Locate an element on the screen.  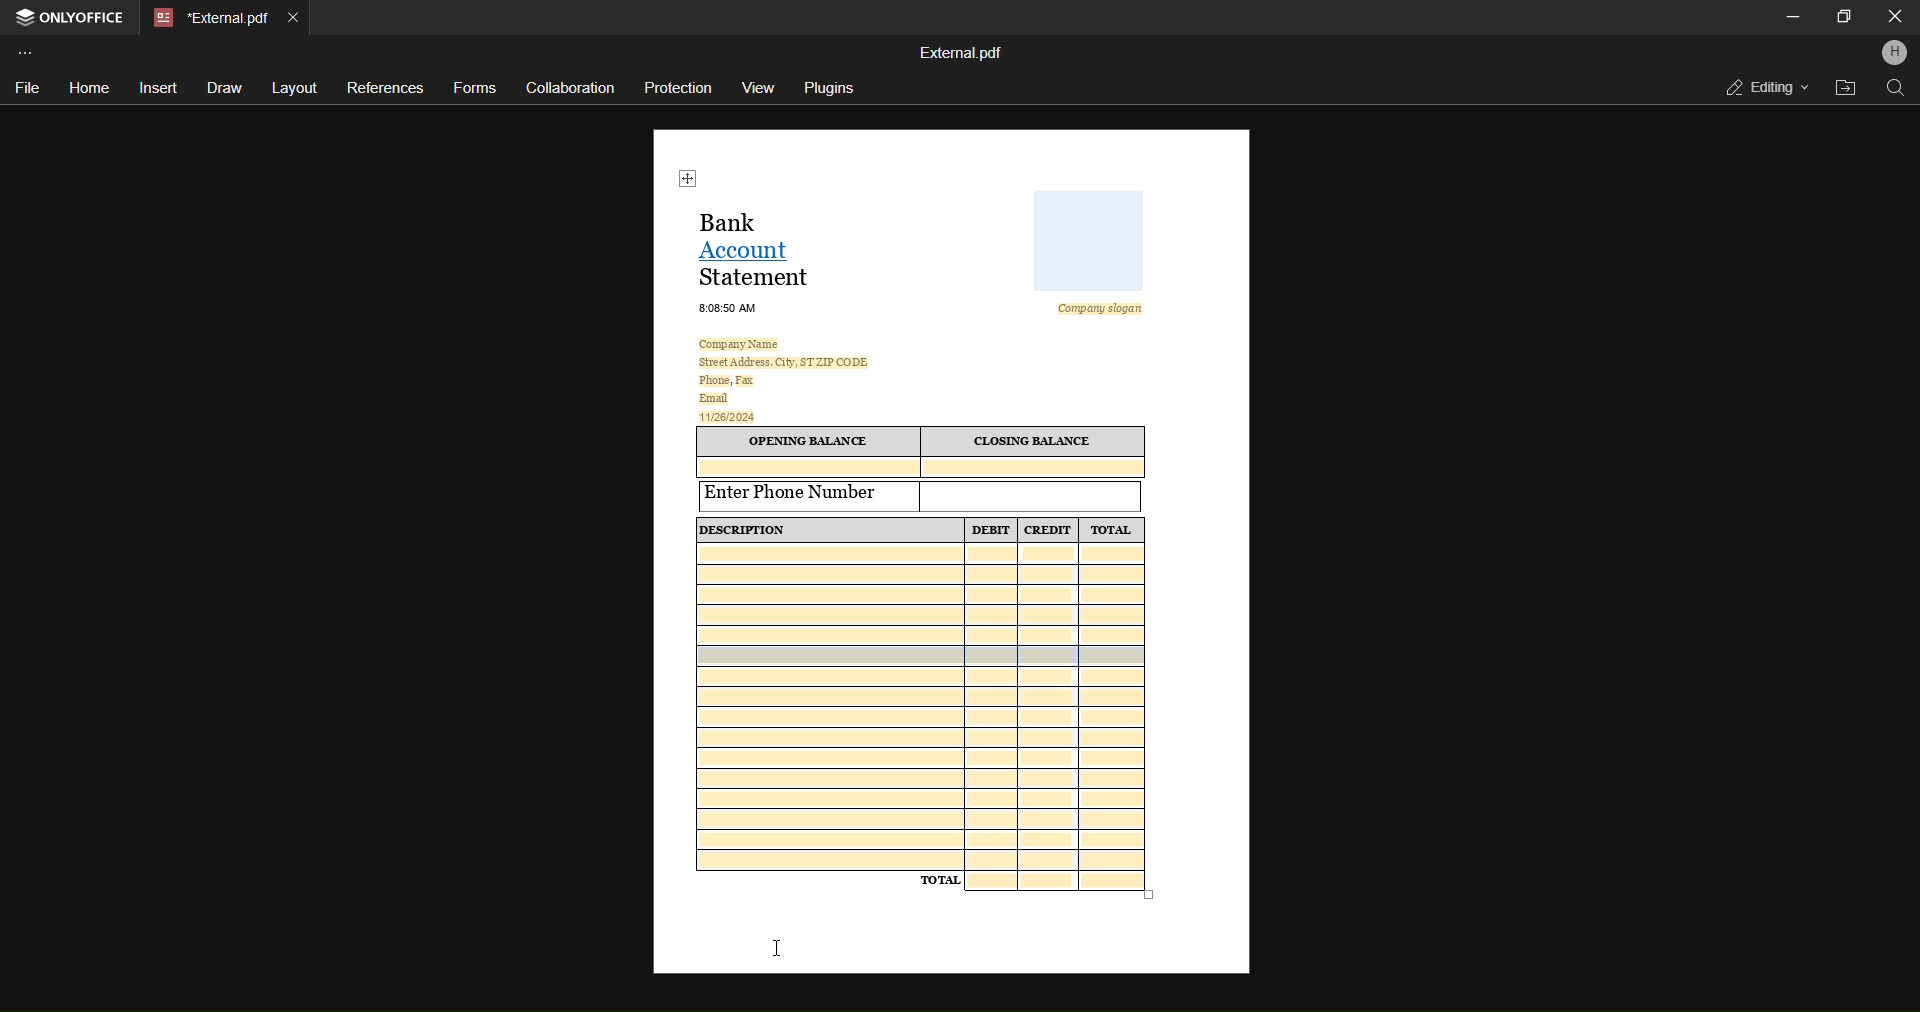
Bank is located at coordinates (736, 220).